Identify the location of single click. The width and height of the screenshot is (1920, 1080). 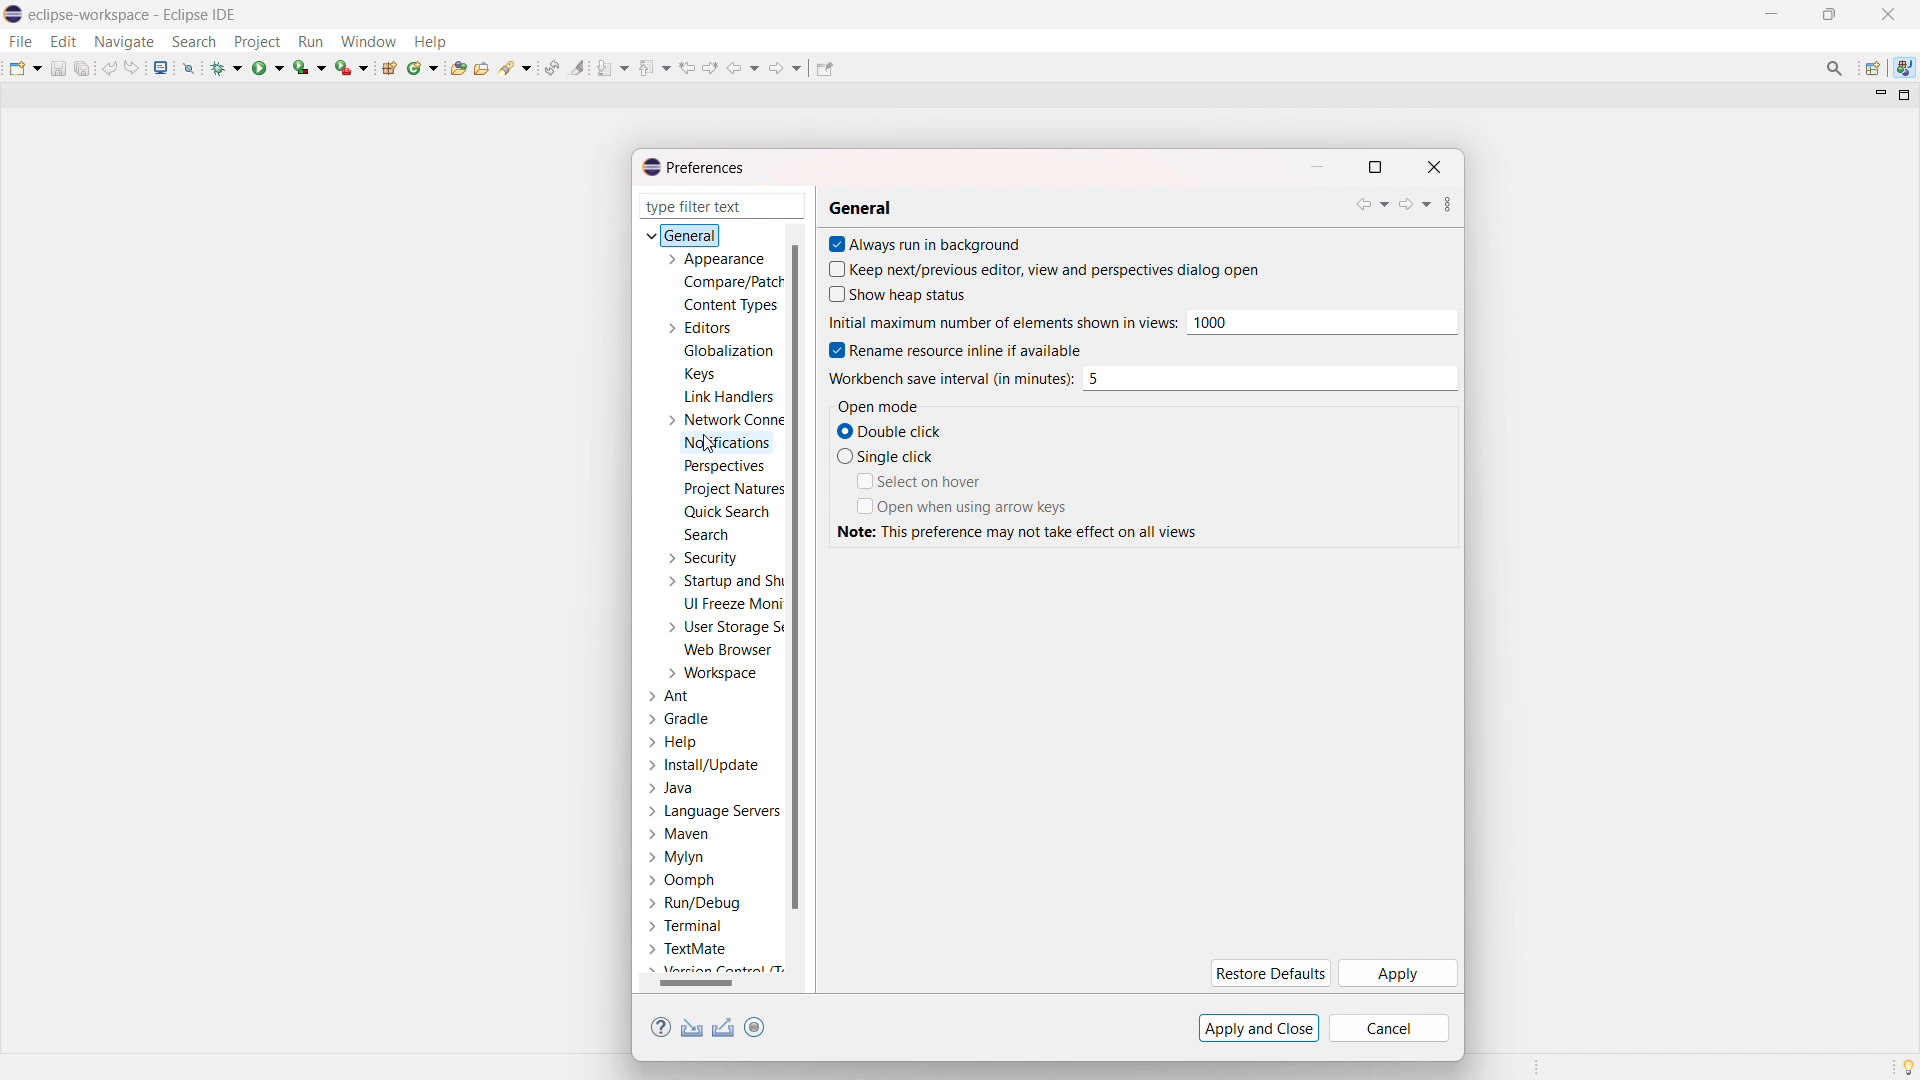
(899, 456).